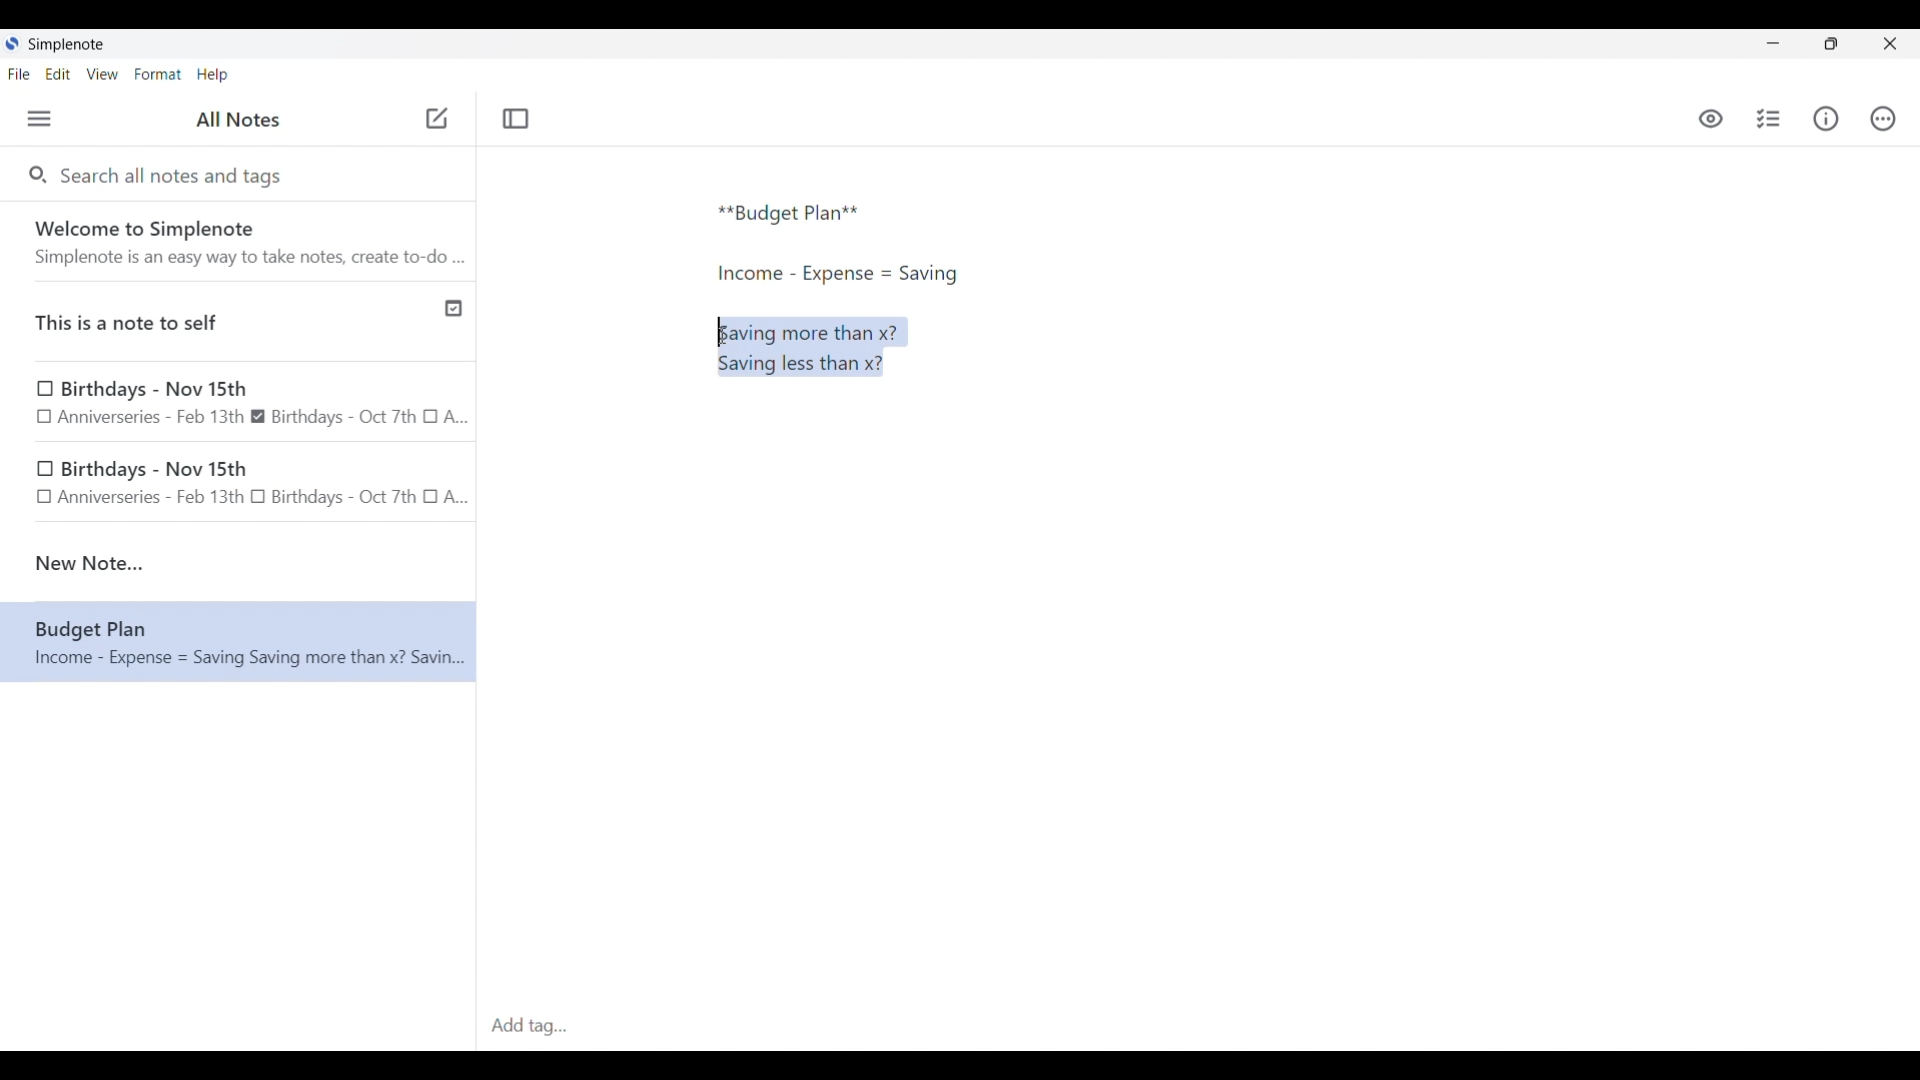 This screenshot has width=1920, height=1080. Describe the element at coordinates (789, 214) in the screenshot. I see `Text typed in` at that location.